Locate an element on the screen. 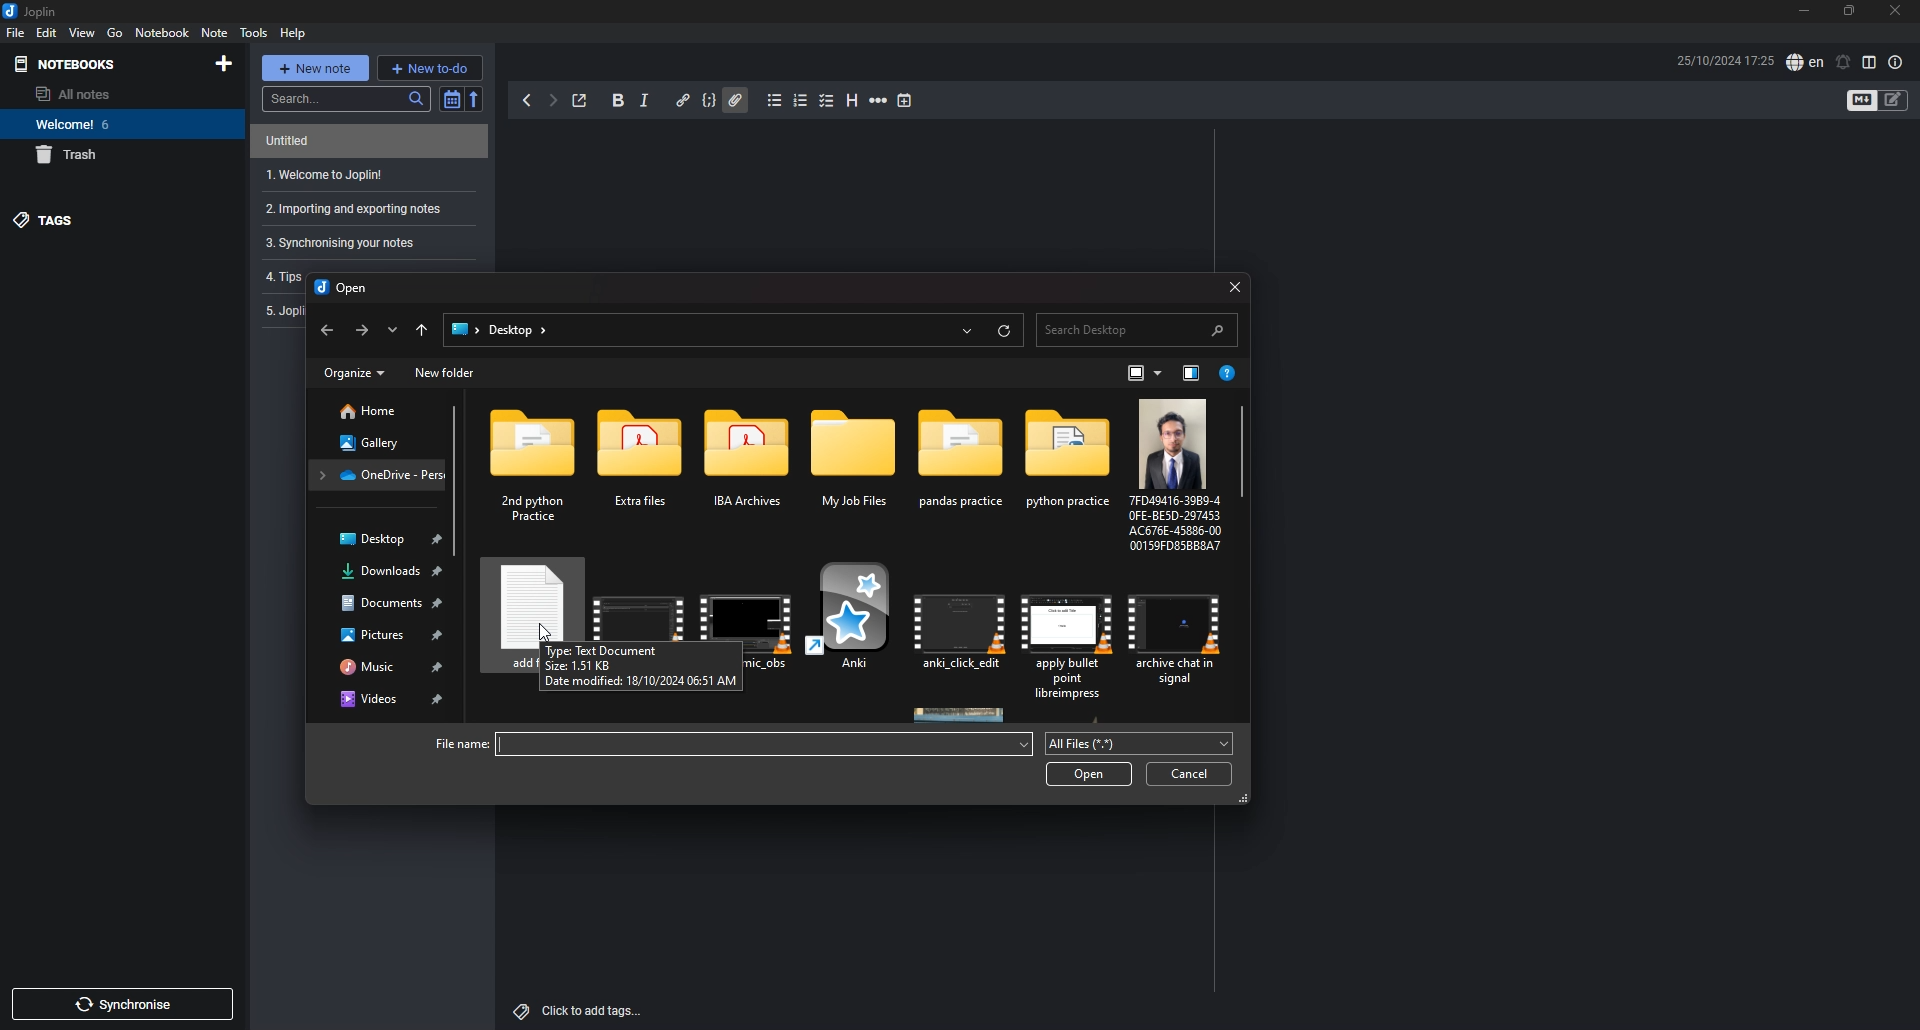  Cursor is located at coordinates (547, 631).